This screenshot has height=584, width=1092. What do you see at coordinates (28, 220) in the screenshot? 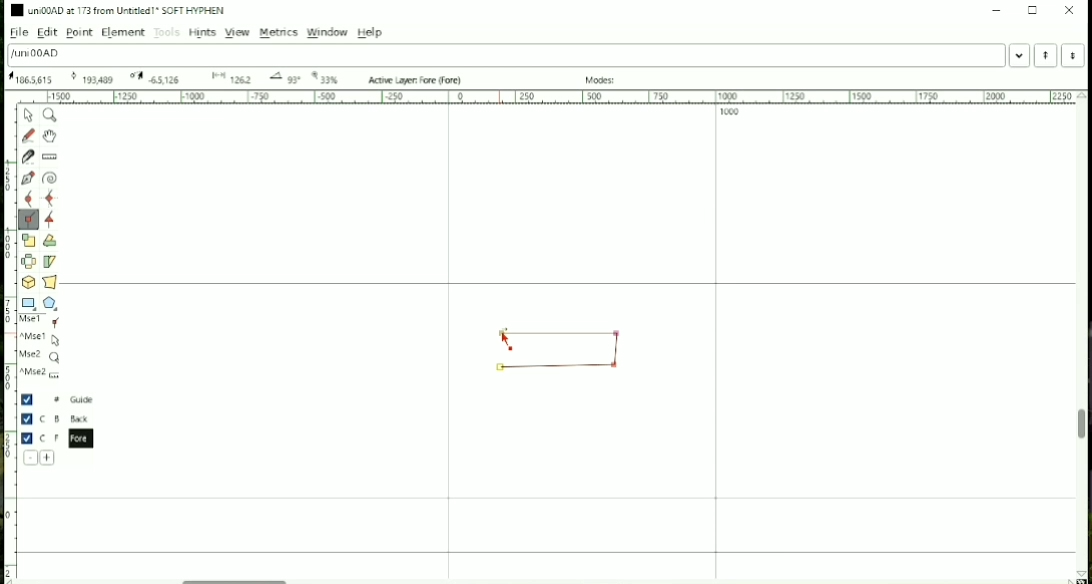
I see `Add a corner point` at bounding box center [28, 220].